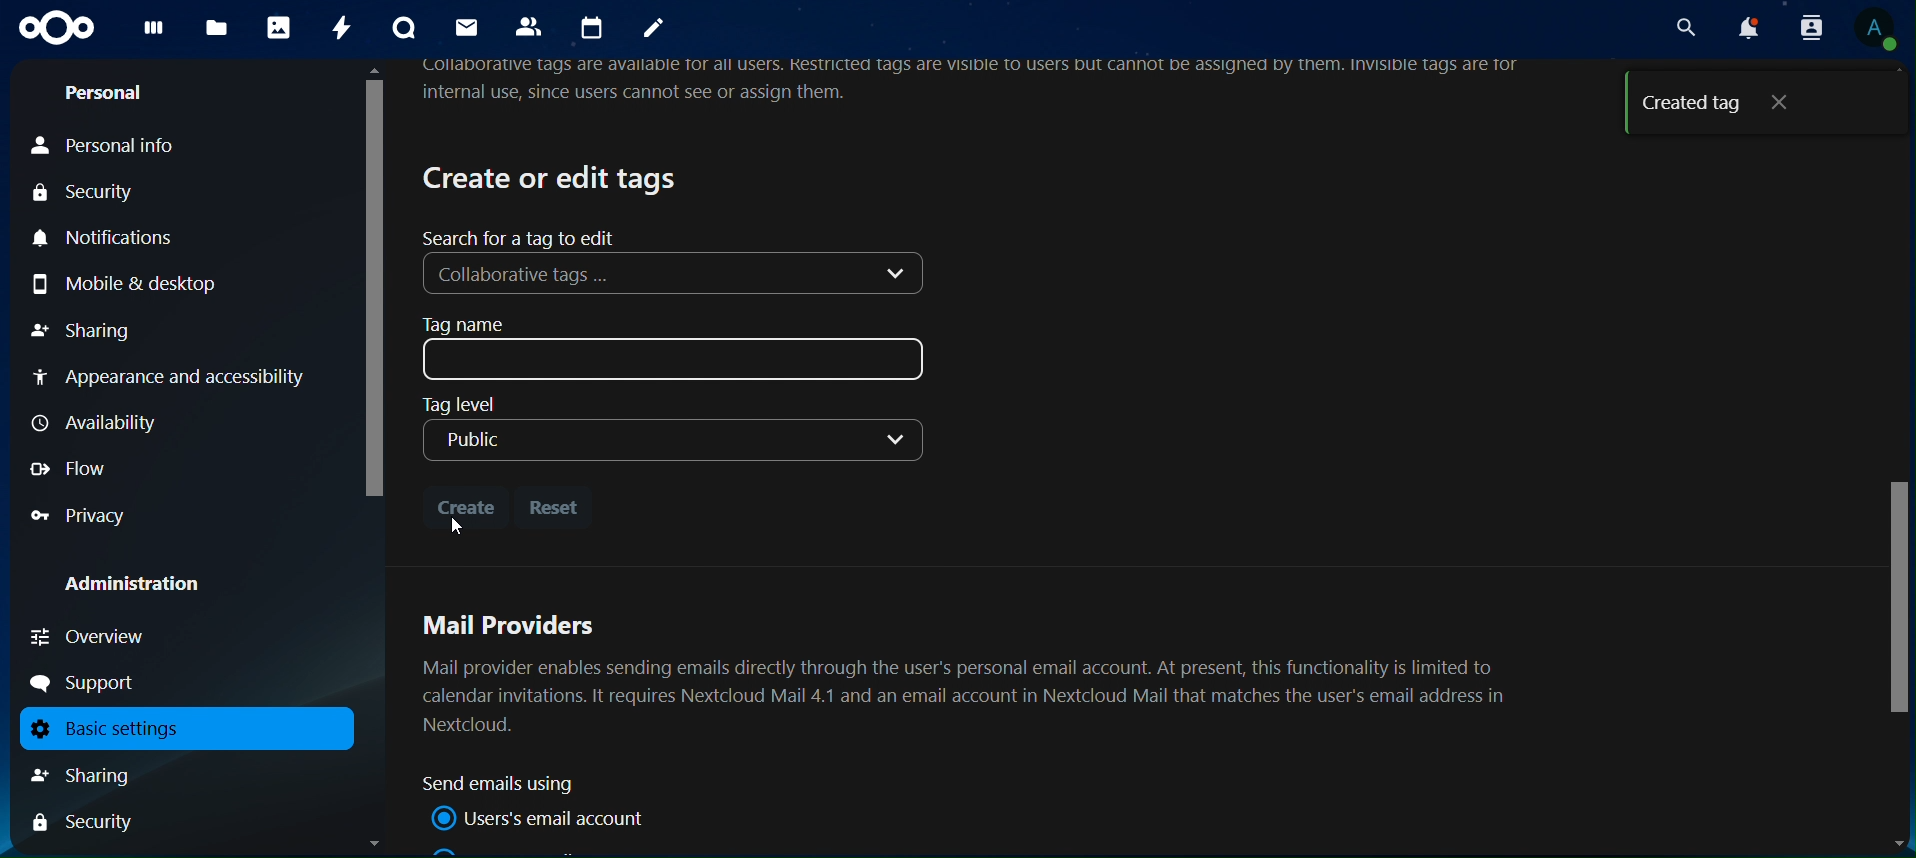 The width and height of the screenshot is (1916, 858). What do you see at coordinates (654, 30) in the screenshot?
I see `notes` at bounding box center [654, 30].